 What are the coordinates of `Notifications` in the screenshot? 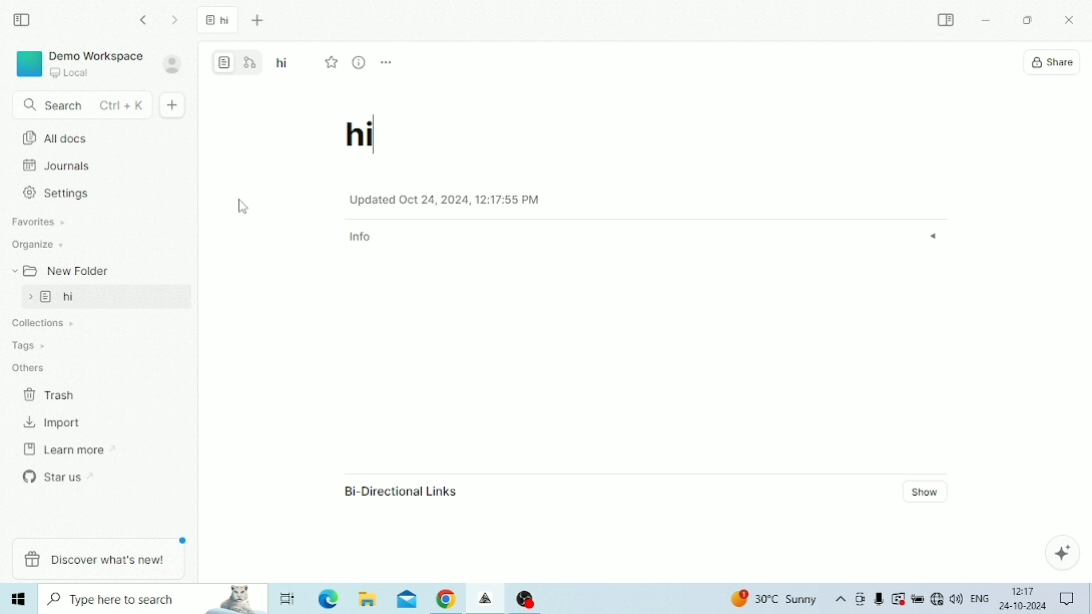 It's located at (1067, 598).